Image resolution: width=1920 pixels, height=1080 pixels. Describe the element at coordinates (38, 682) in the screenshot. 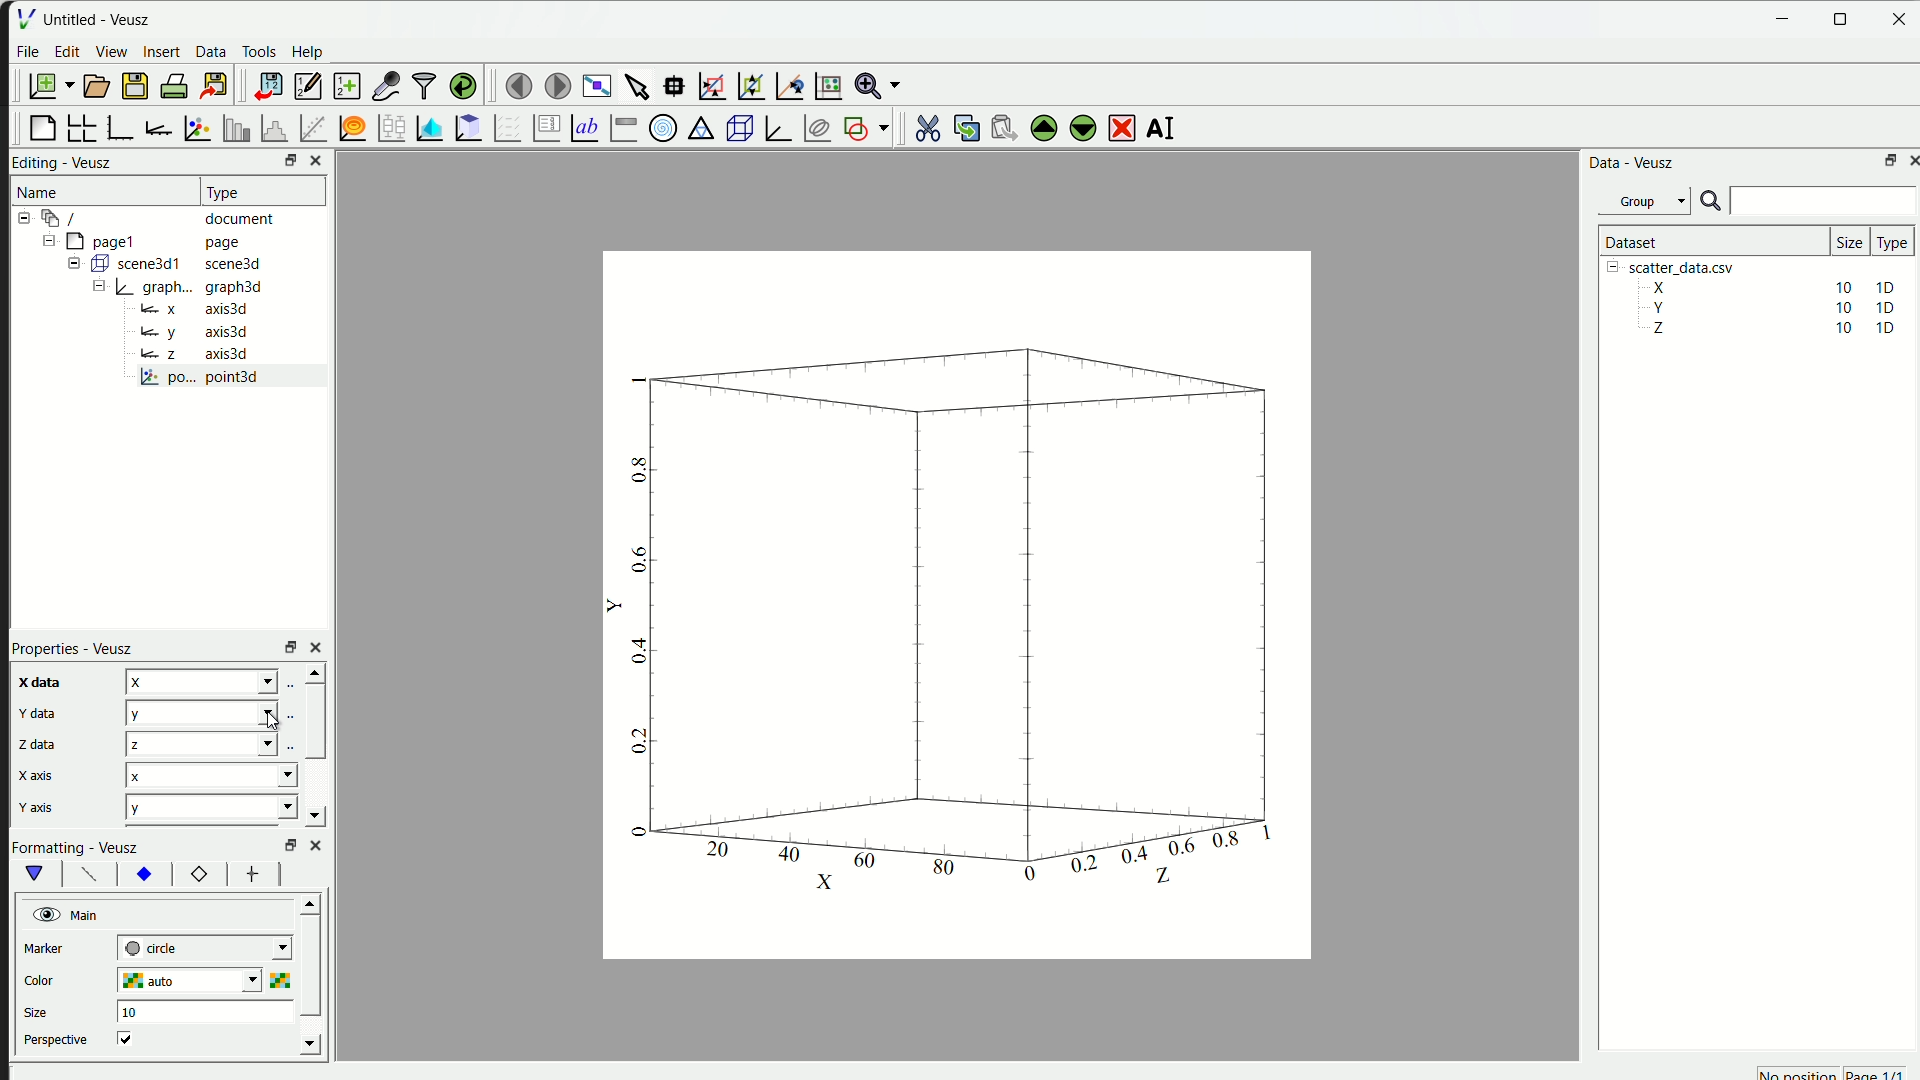

I see `x data` at that location.